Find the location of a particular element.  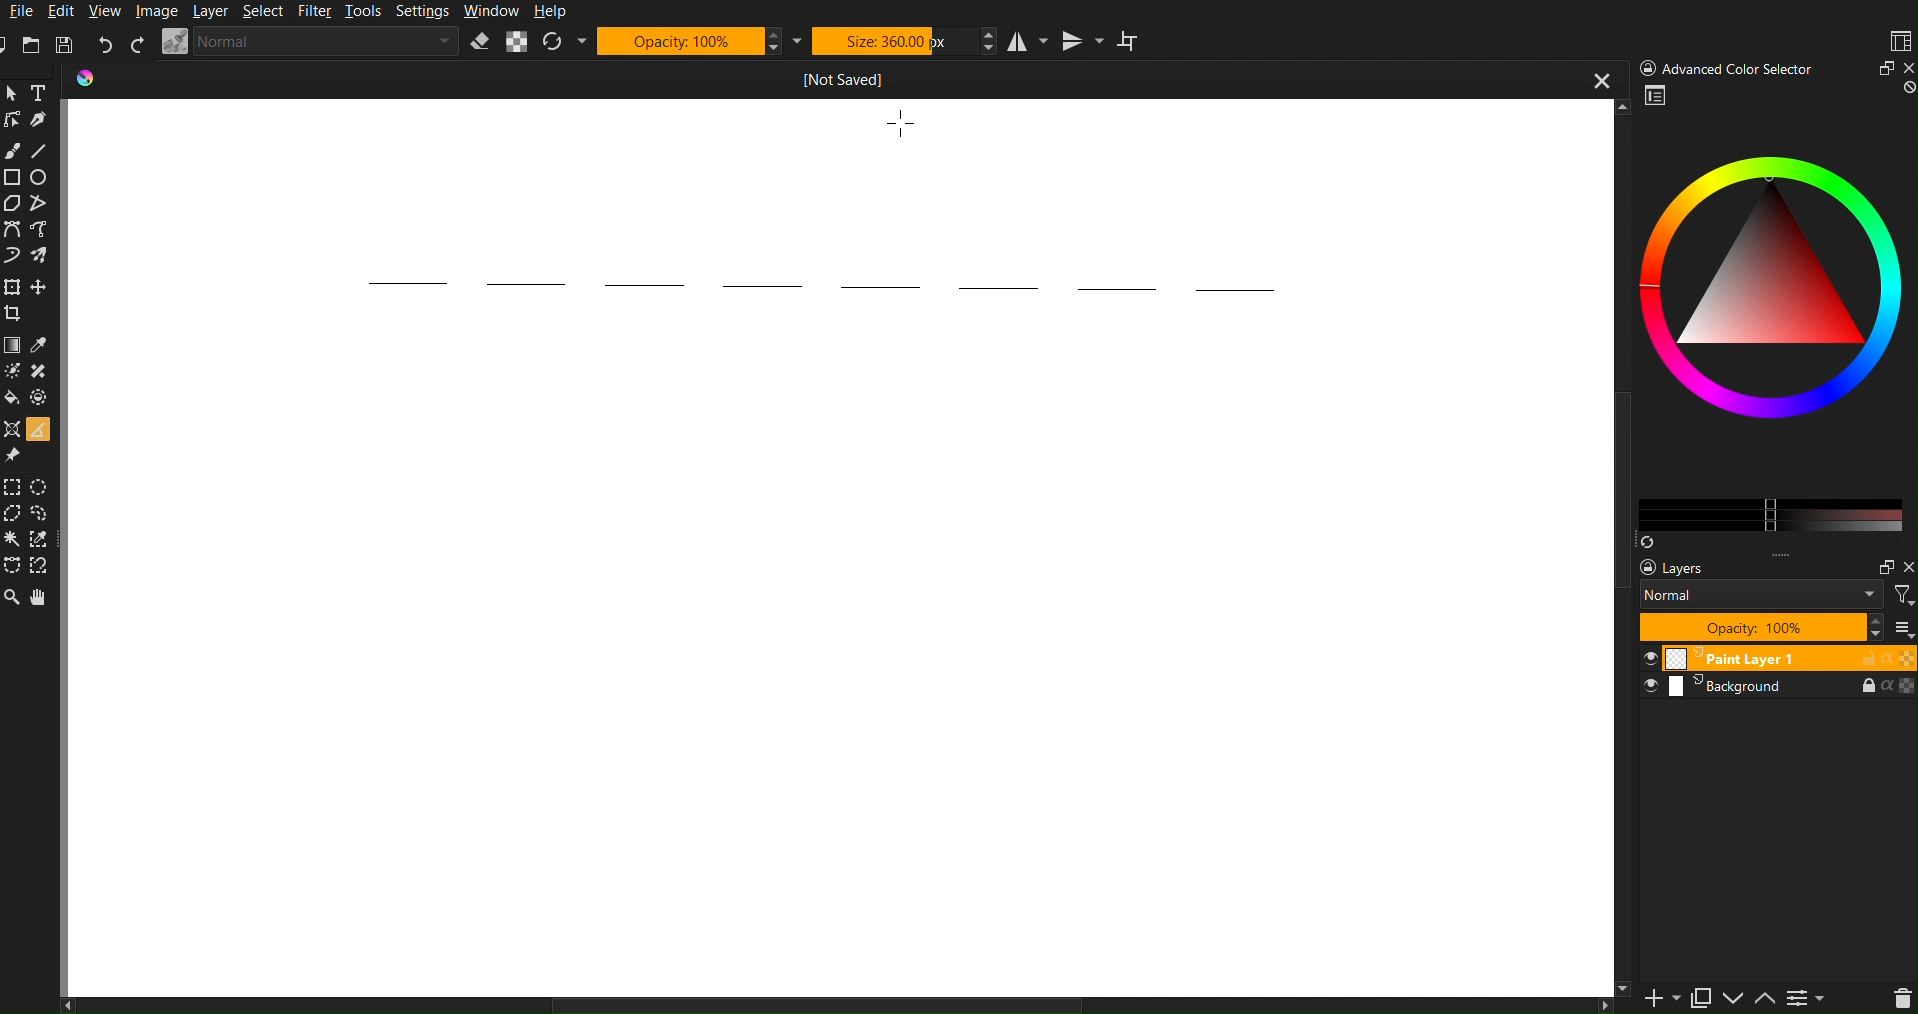

Filter is located at coordinates (319, 12).